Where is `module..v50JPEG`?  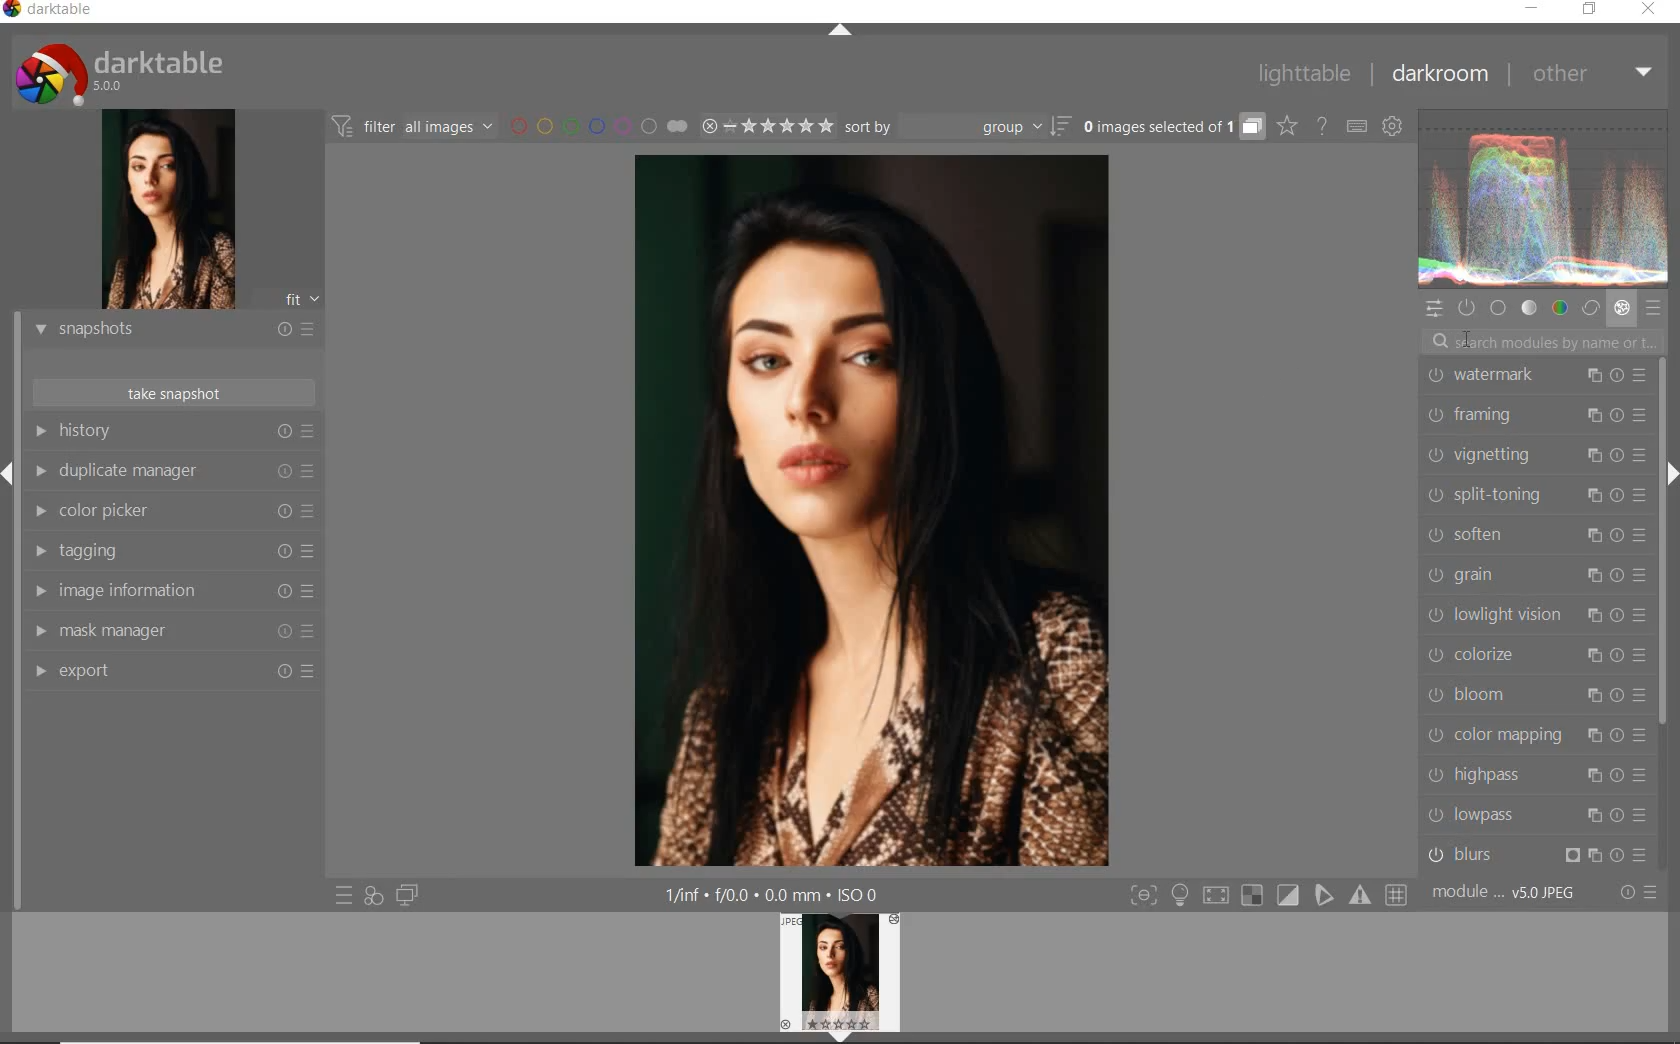 module..v50JPEG is located at coordinates (1504, 891).